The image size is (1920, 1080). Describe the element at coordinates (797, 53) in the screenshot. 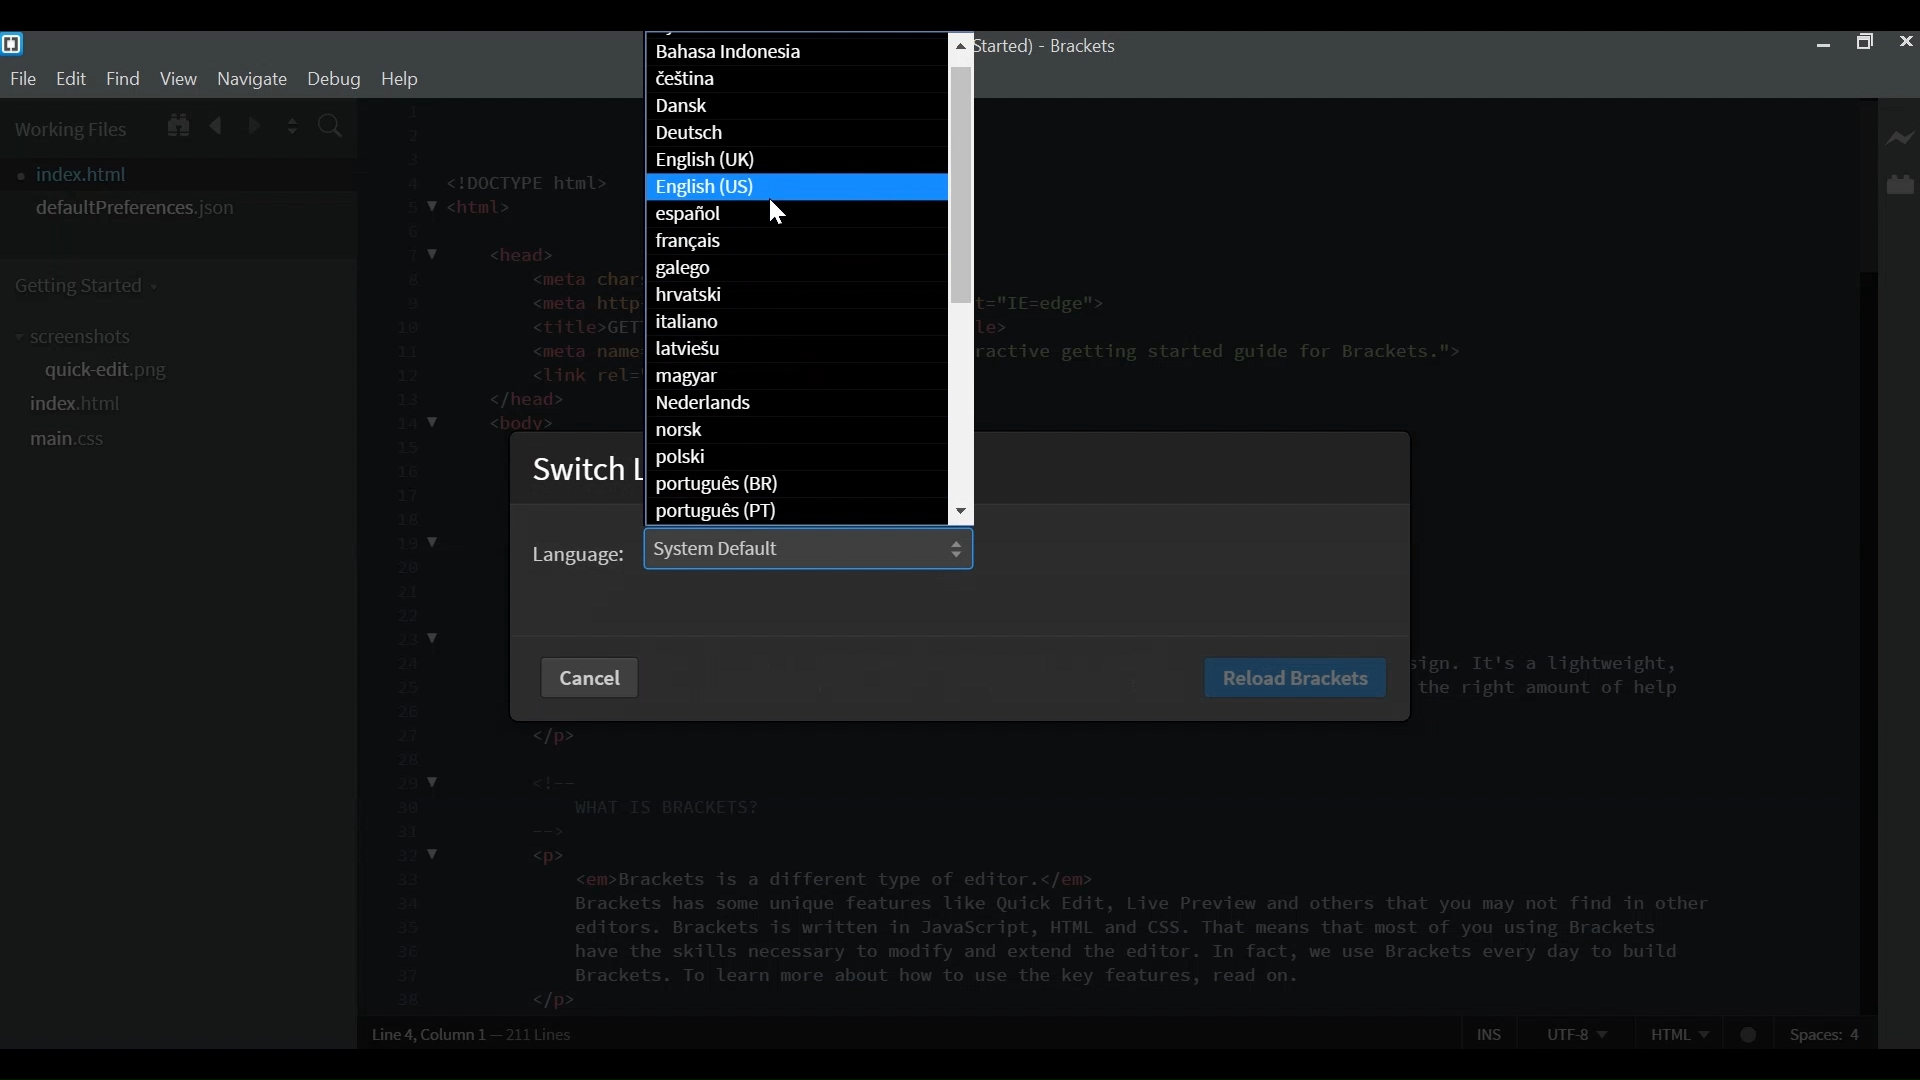

I see `Bahasa Indonesia` at that location.